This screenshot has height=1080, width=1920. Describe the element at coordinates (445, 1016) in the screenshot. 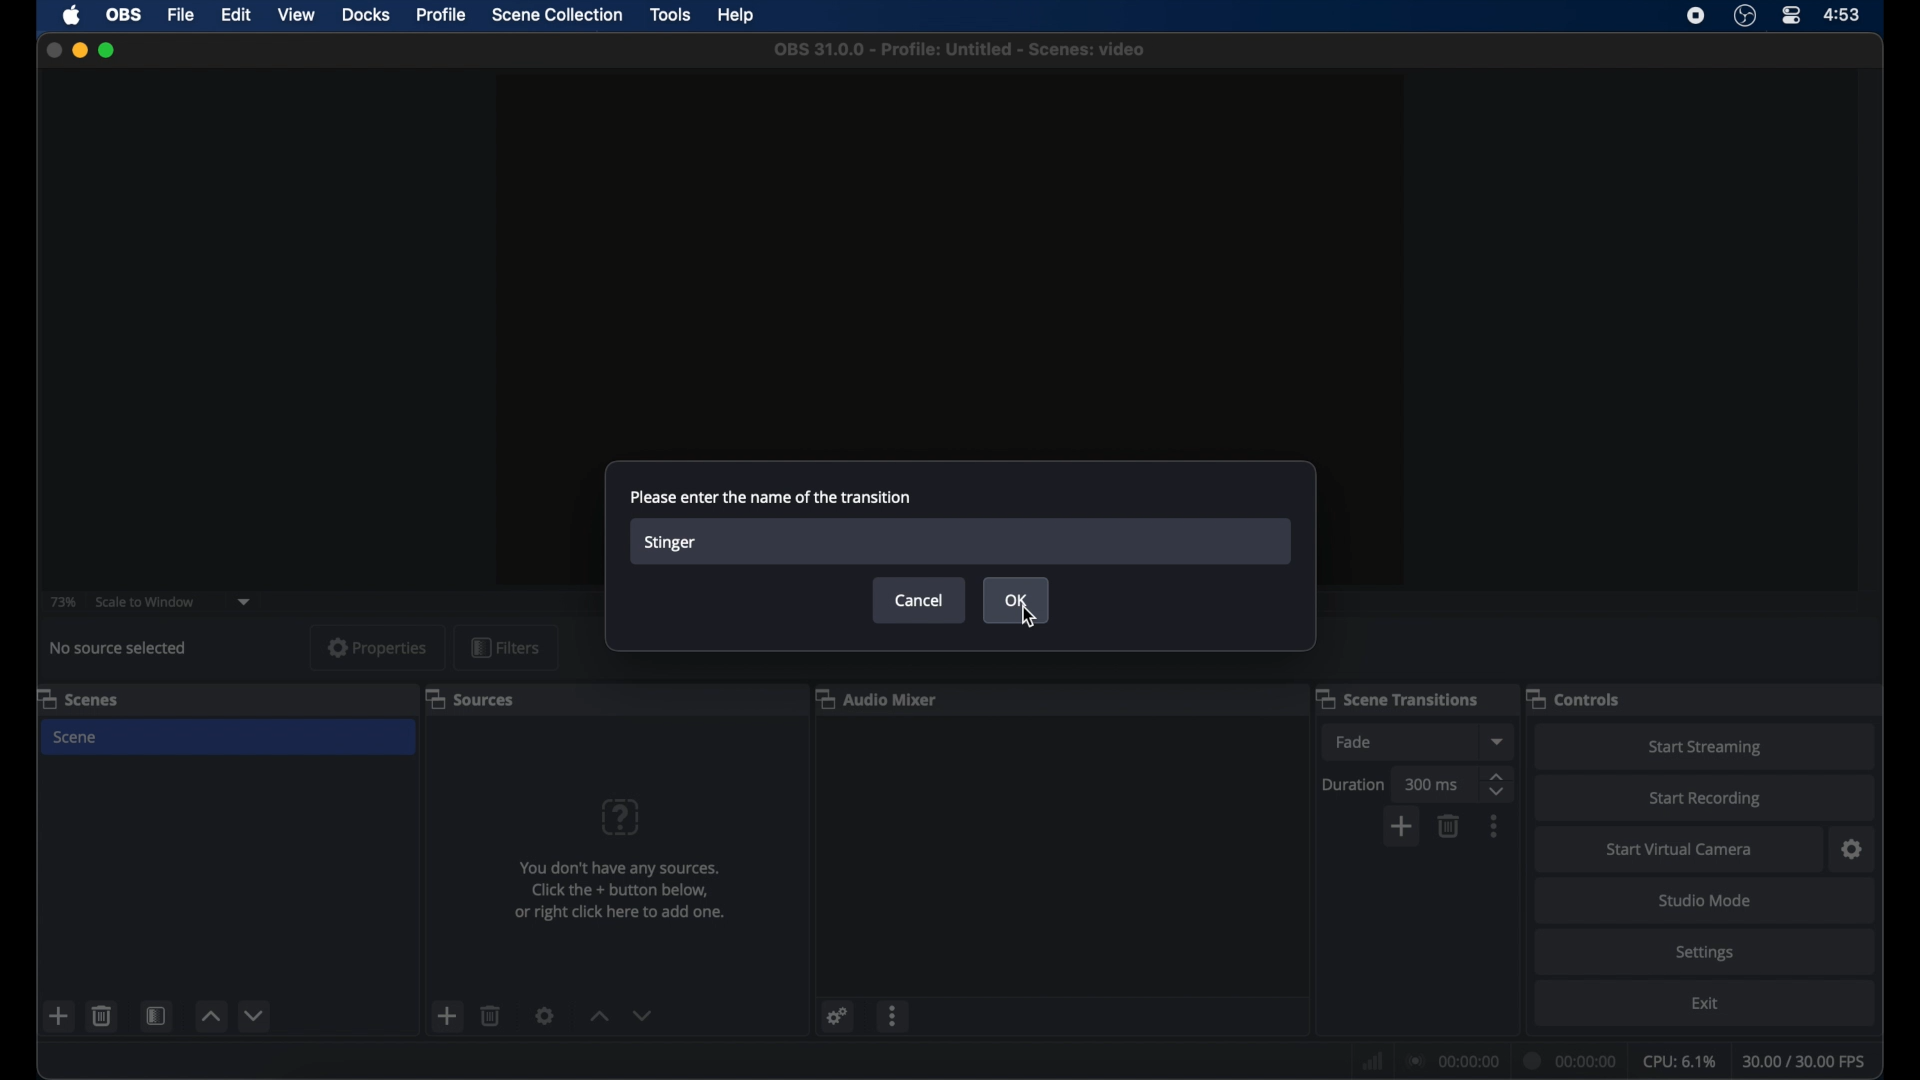

I see `add` at that location.